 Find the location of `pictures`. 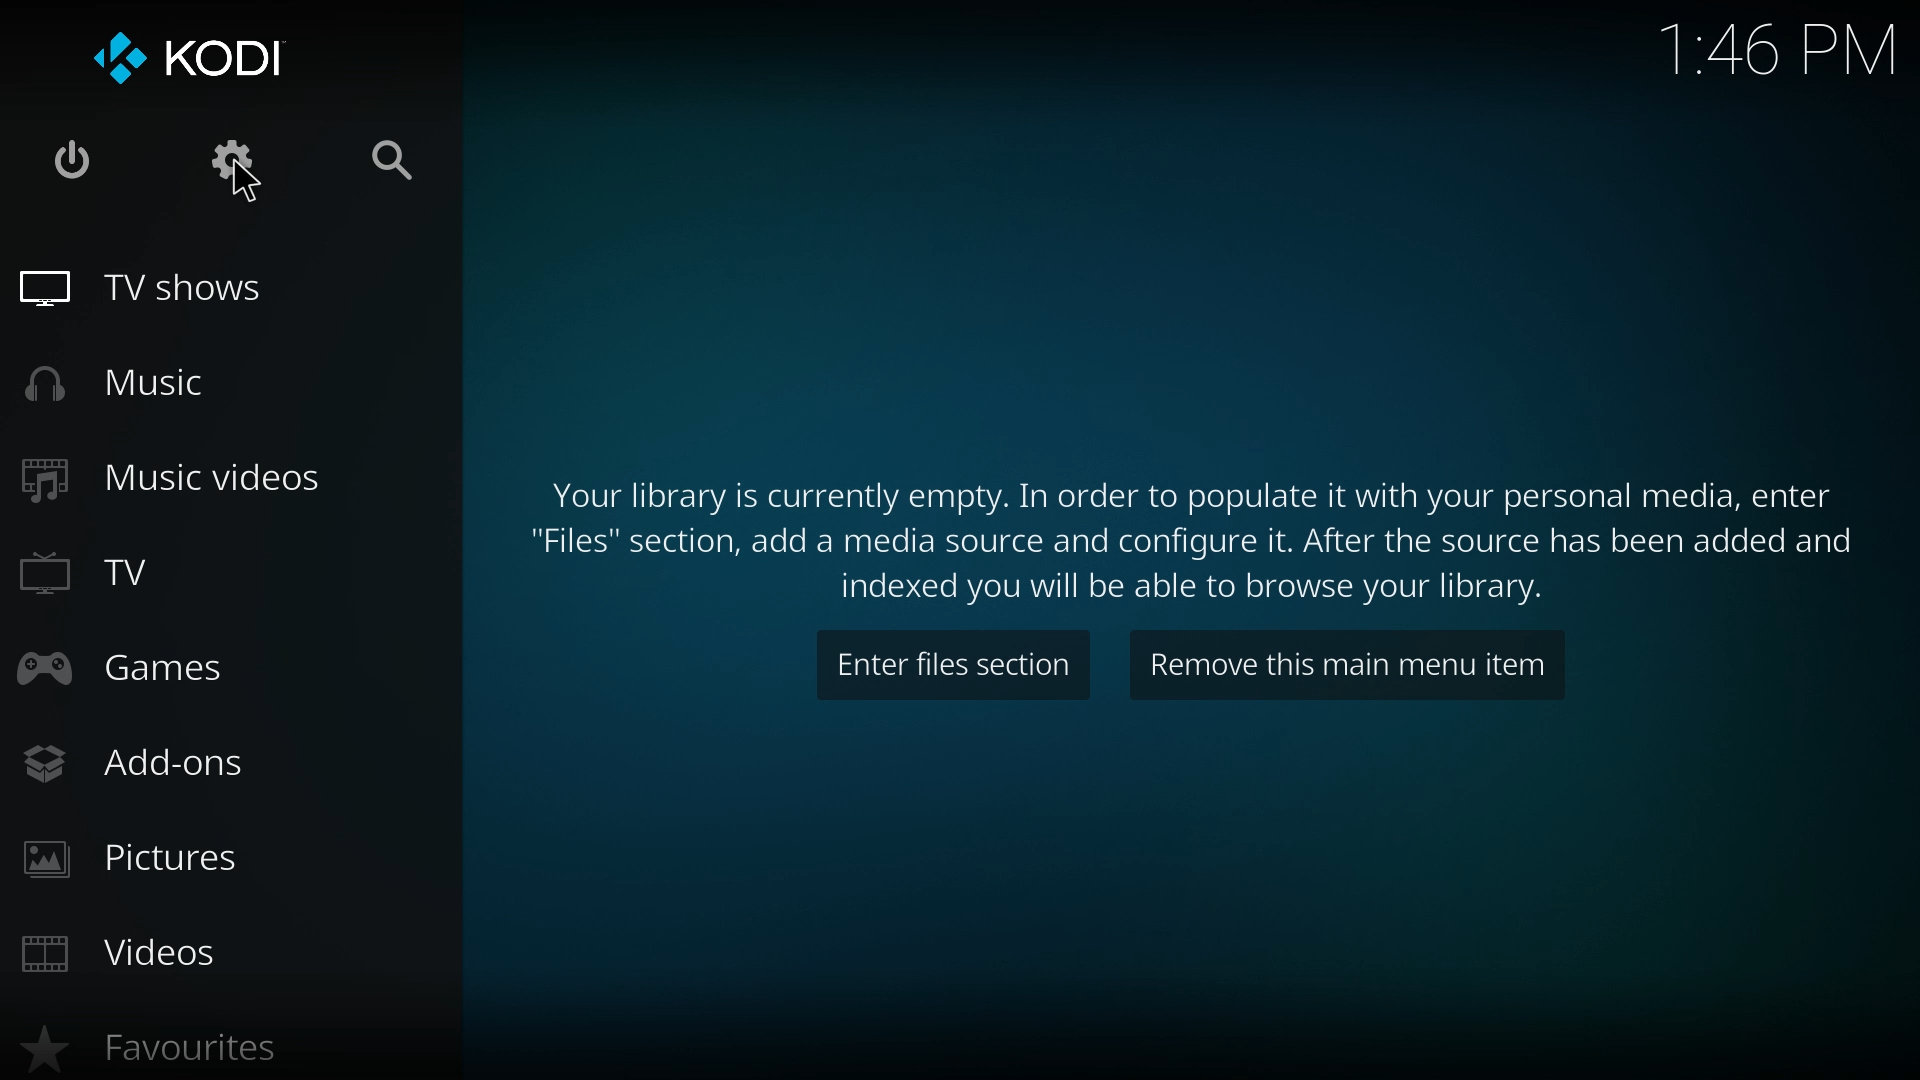

pictures is located at coordinates (193, 864).